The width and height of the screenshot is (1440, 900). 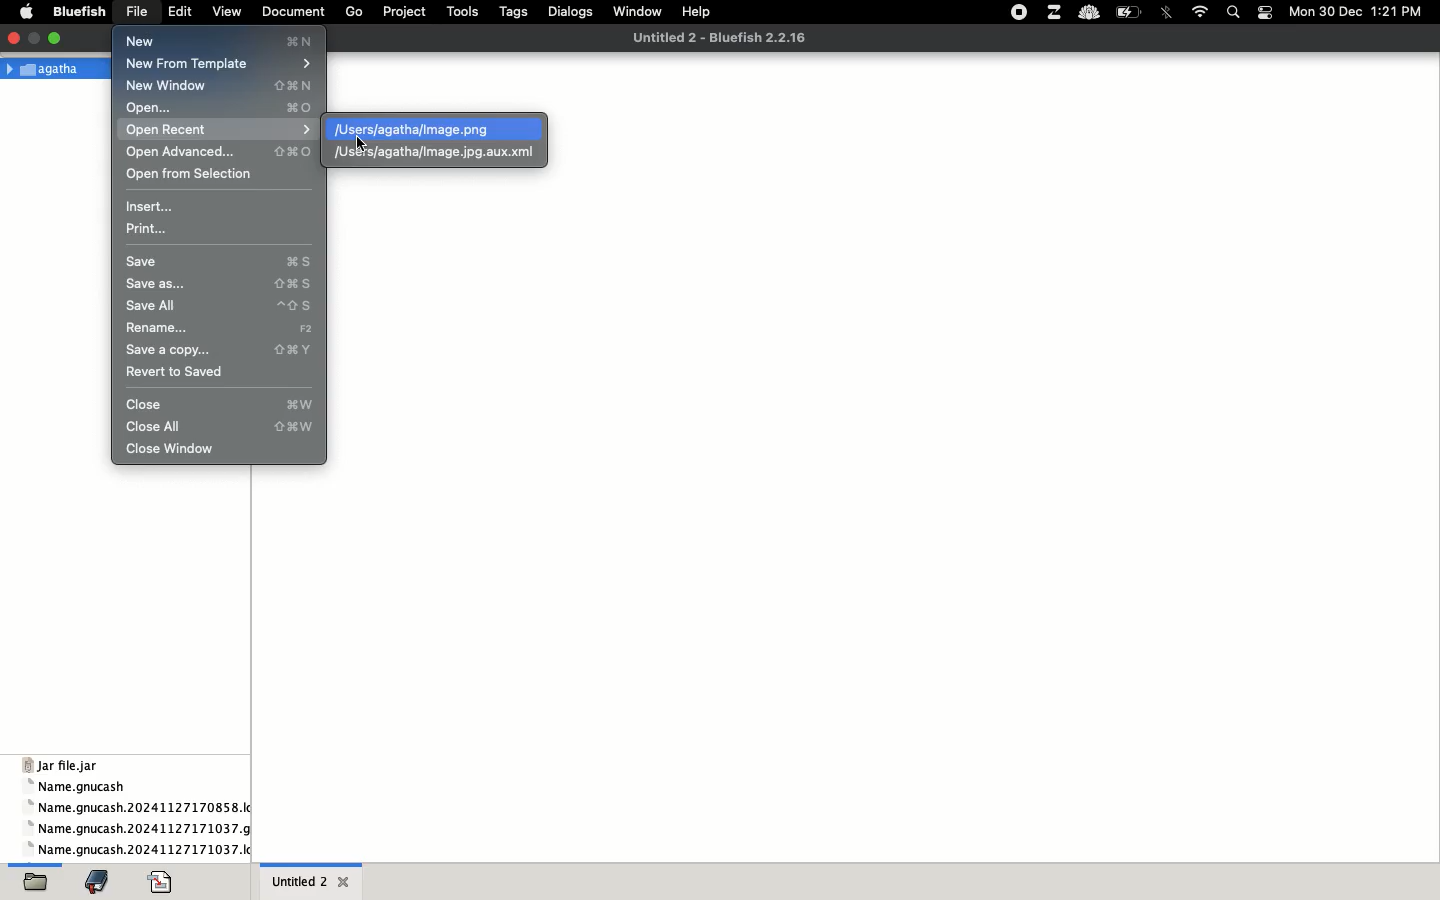 What do you see at coordinates (229, 13) in the screenshot?
I see `view` at bounding box center [229, 13].